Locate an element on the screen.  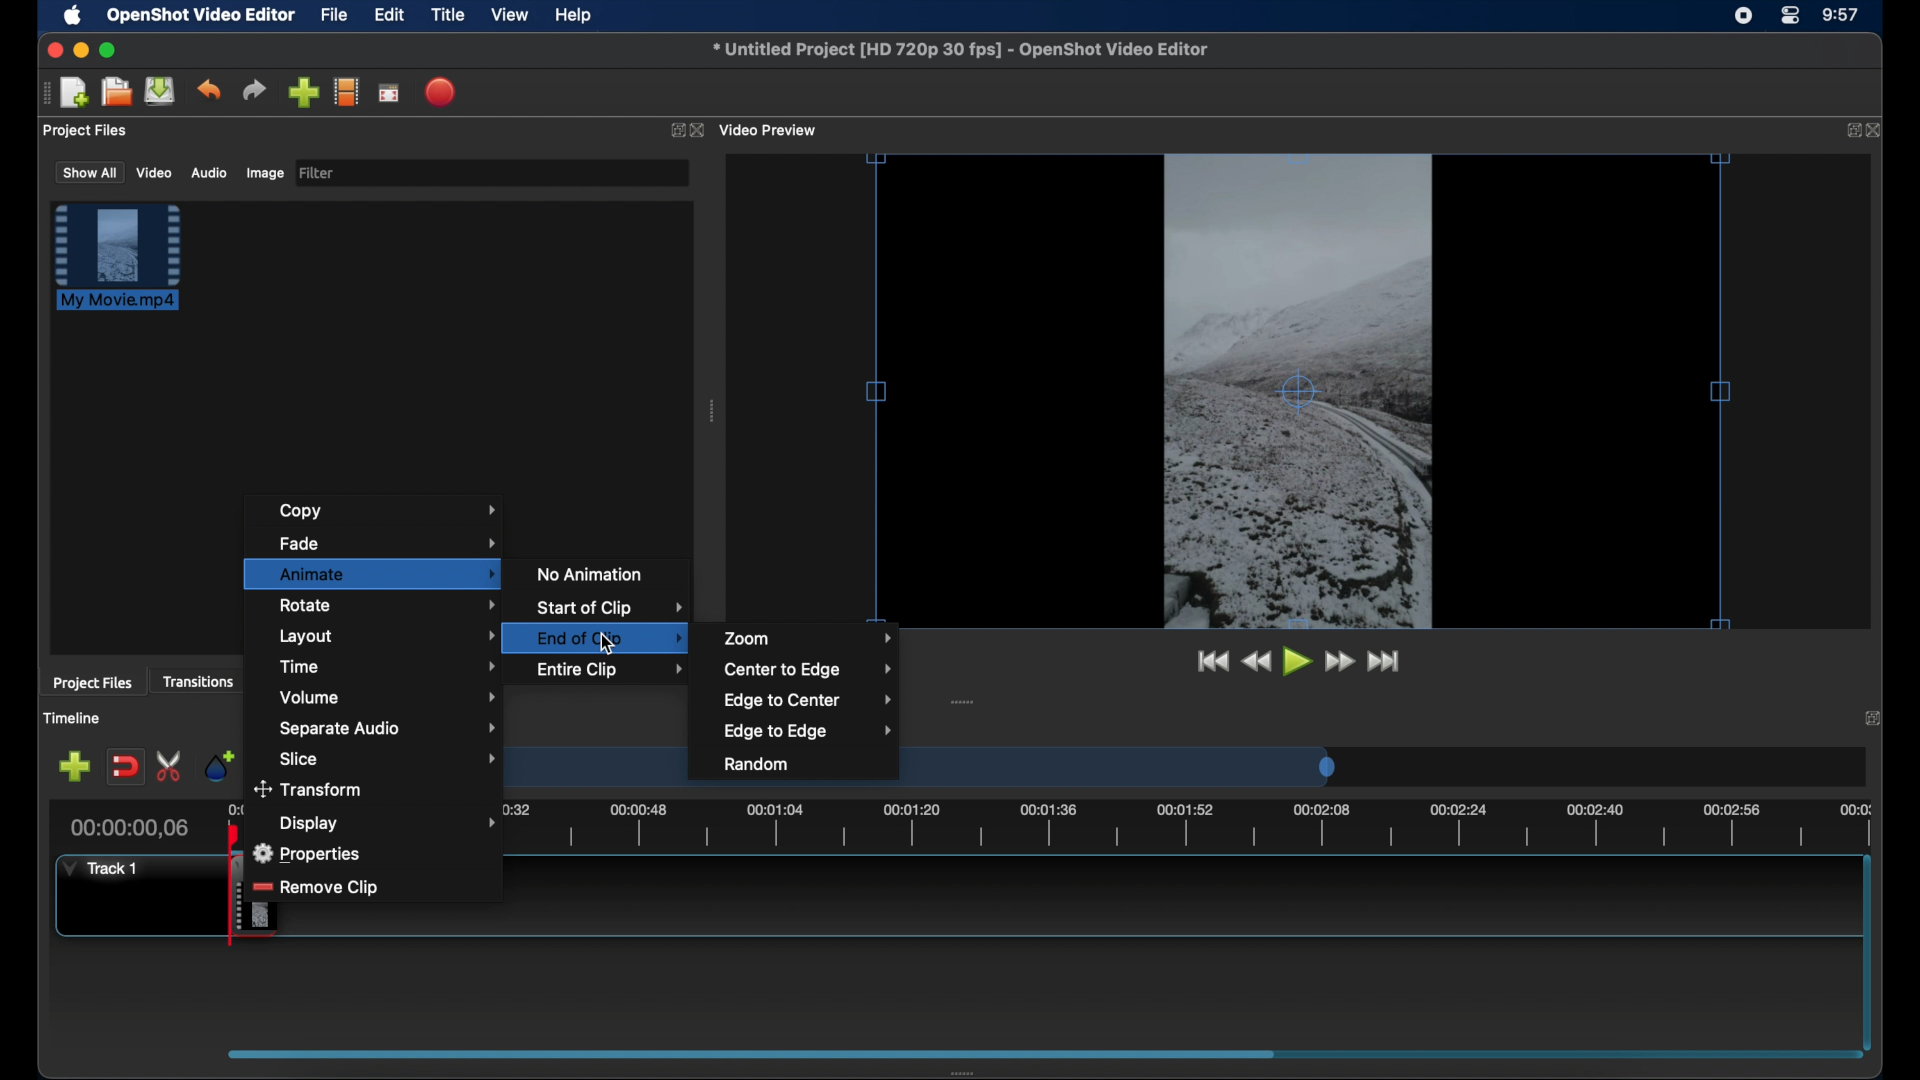
end of clip highlighted is located at coordinates (604, 638).